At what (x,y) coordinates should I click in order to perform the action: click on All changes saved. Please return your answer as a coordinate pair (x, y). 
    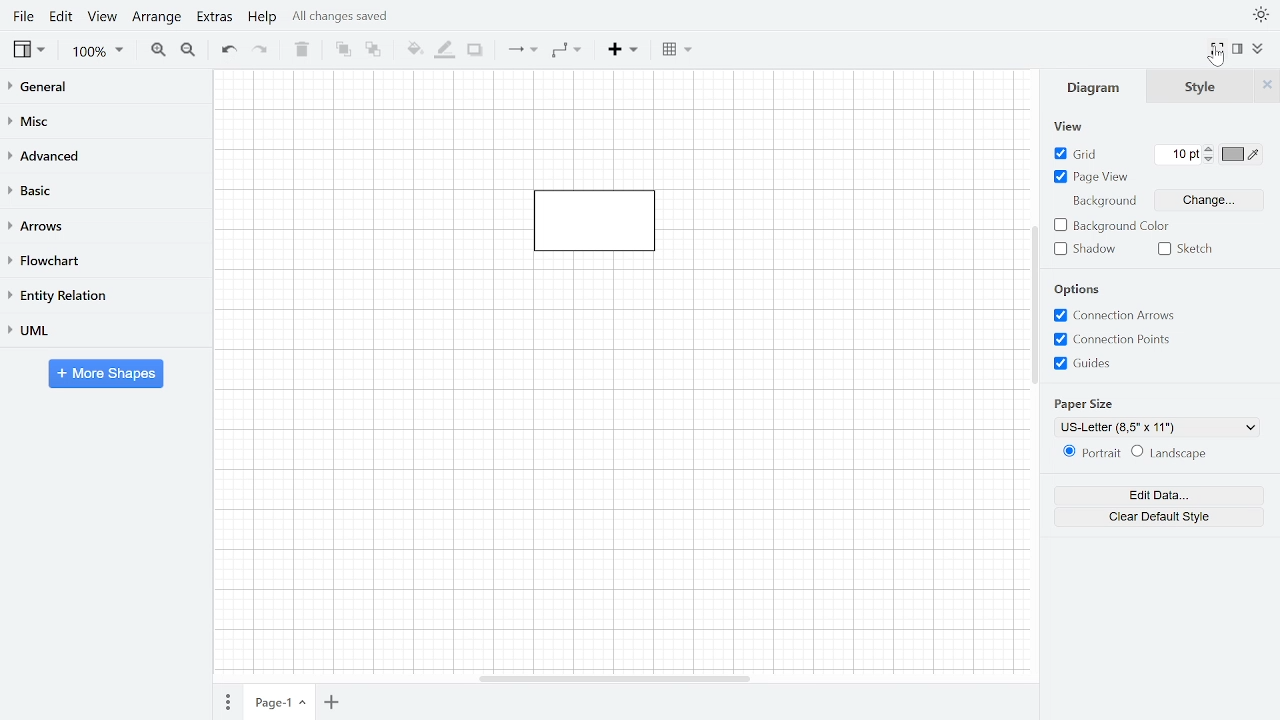
    Looking at the image, I should click on (343, 18).